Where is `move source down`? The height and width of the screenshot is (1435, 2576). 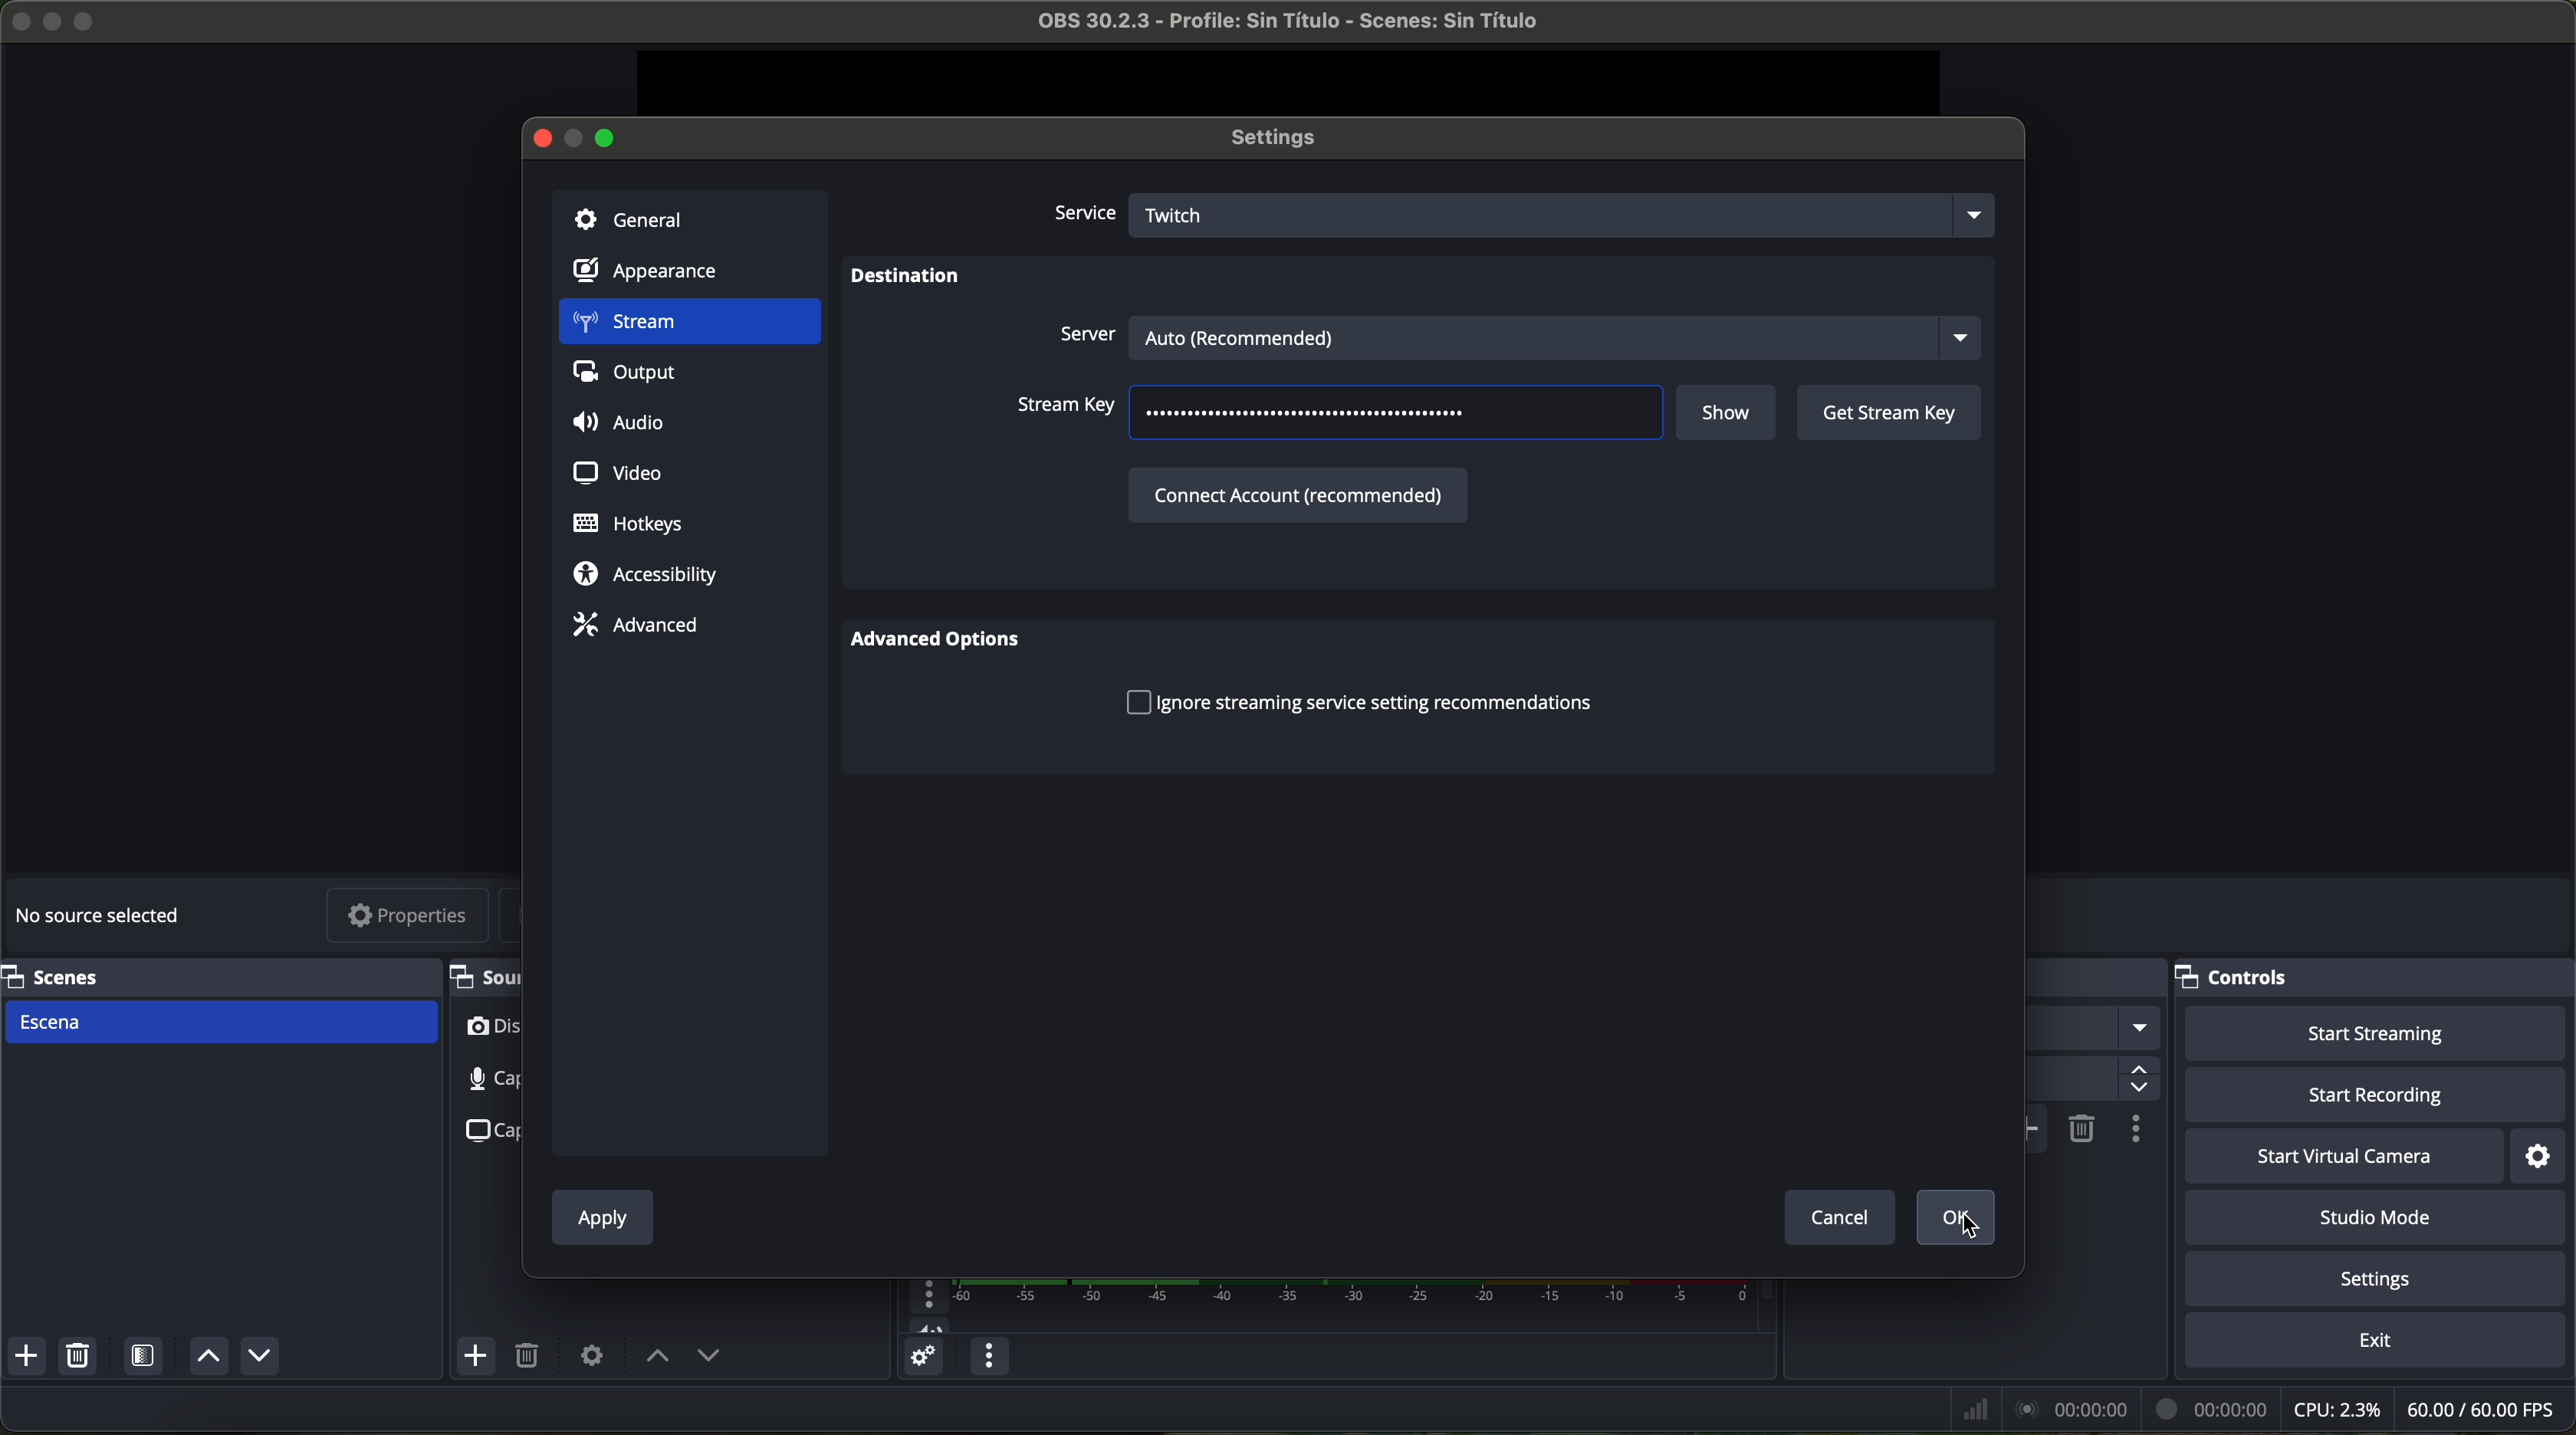
move source down is located at coordinates (259, 1355).